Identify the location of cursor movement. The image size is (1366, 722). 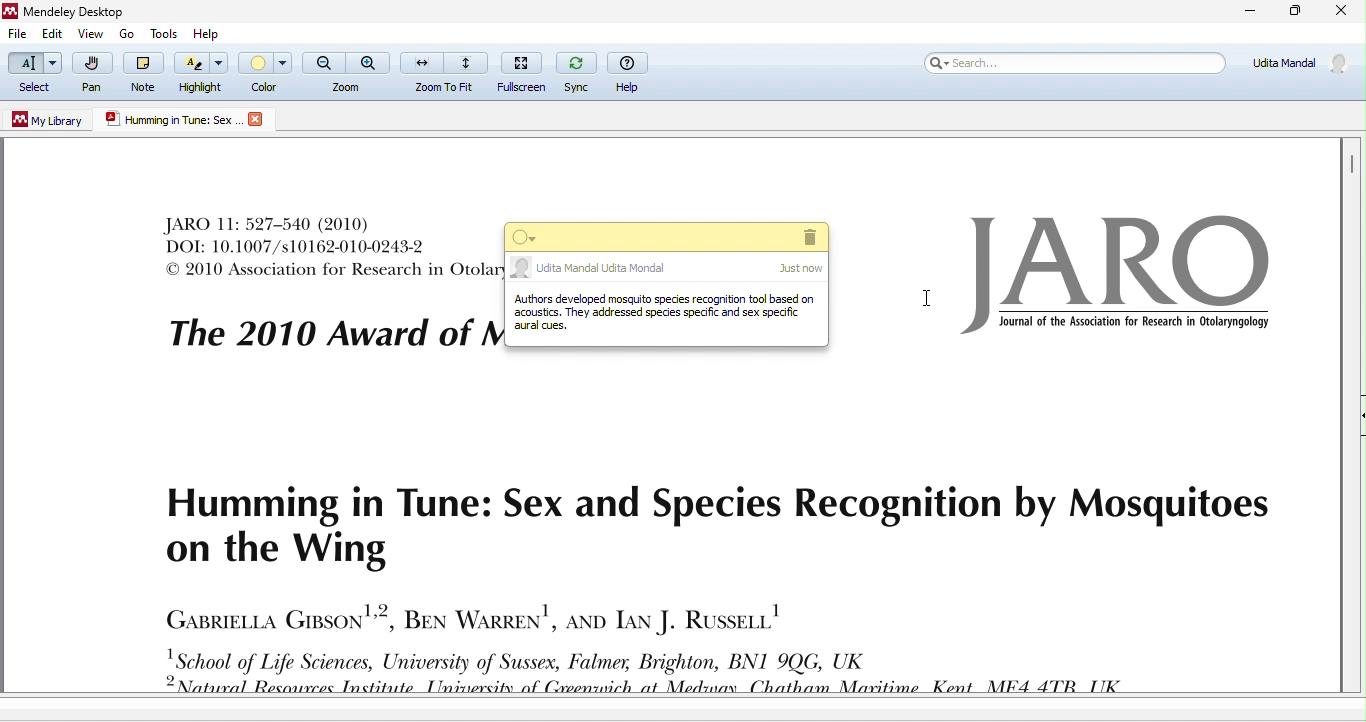
(925, 300).